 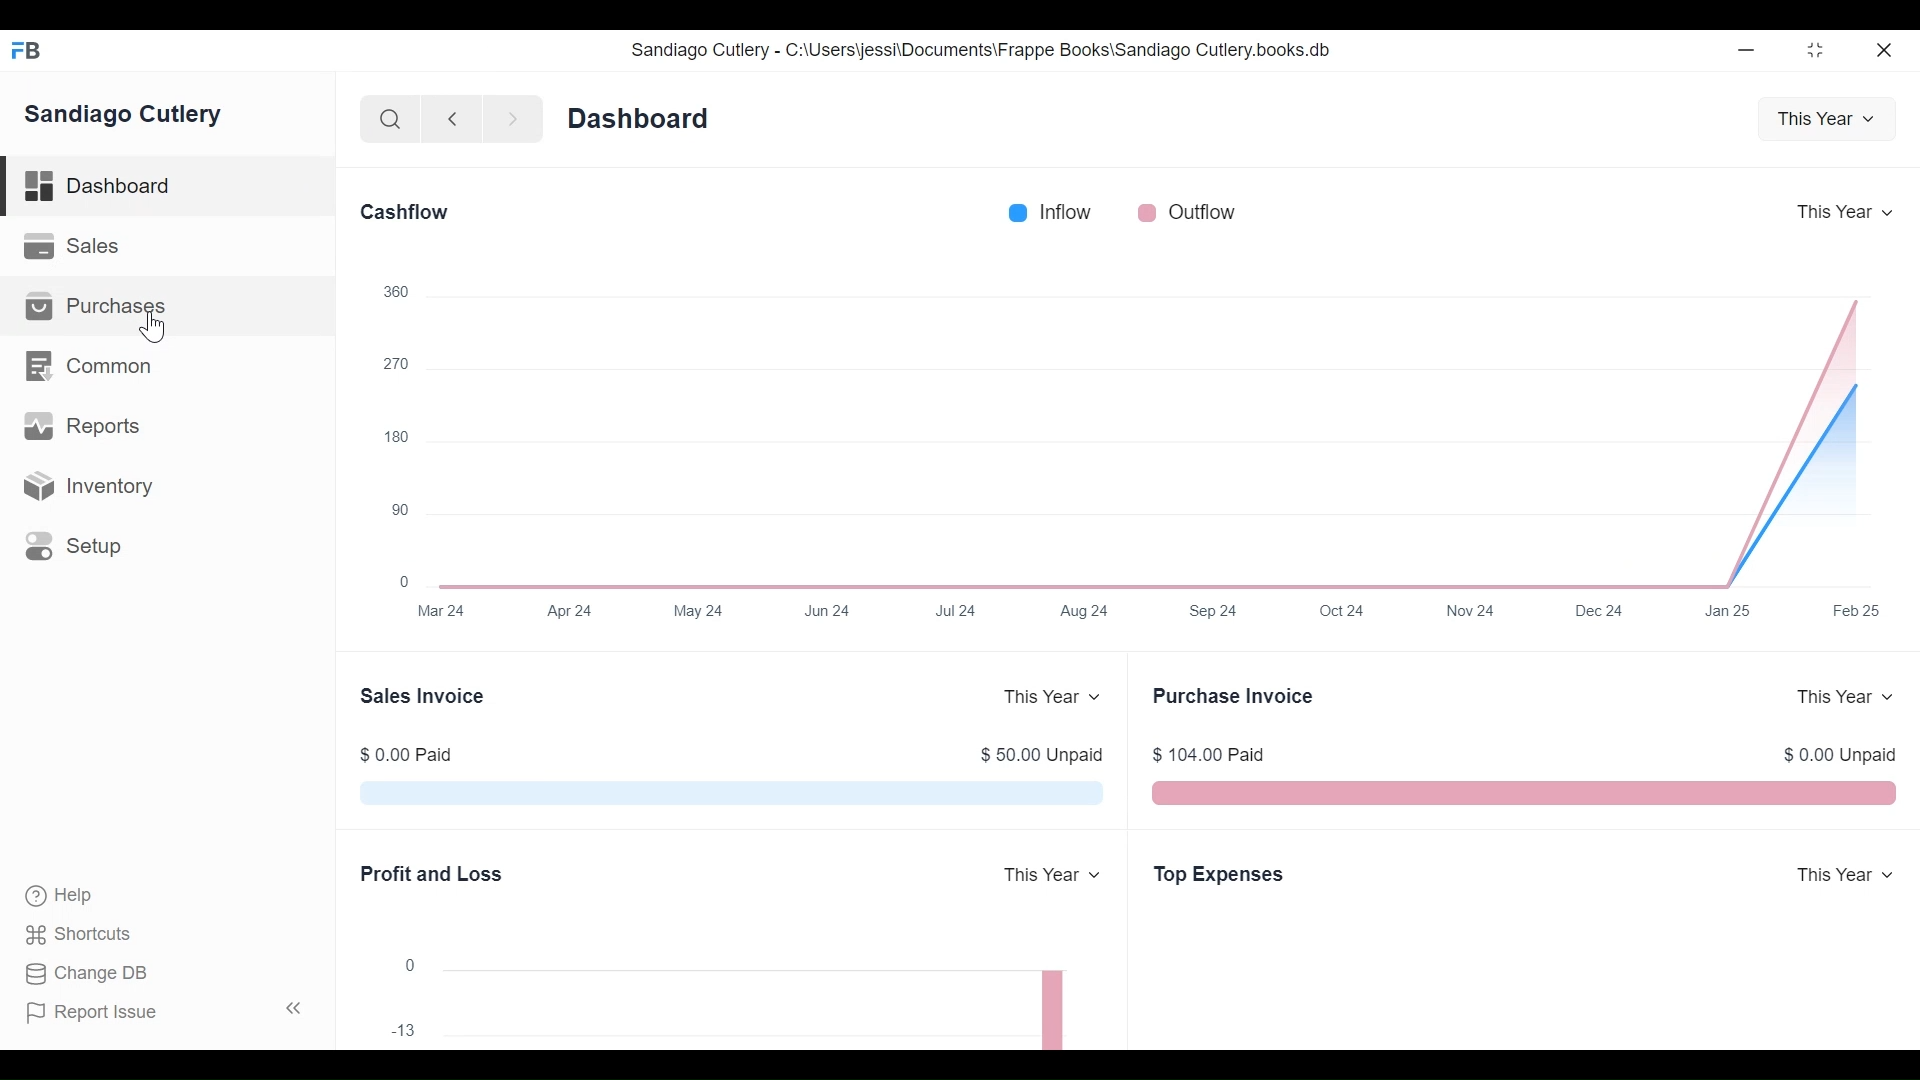 I want to click on Jul 24, so click(x=956, y=610).